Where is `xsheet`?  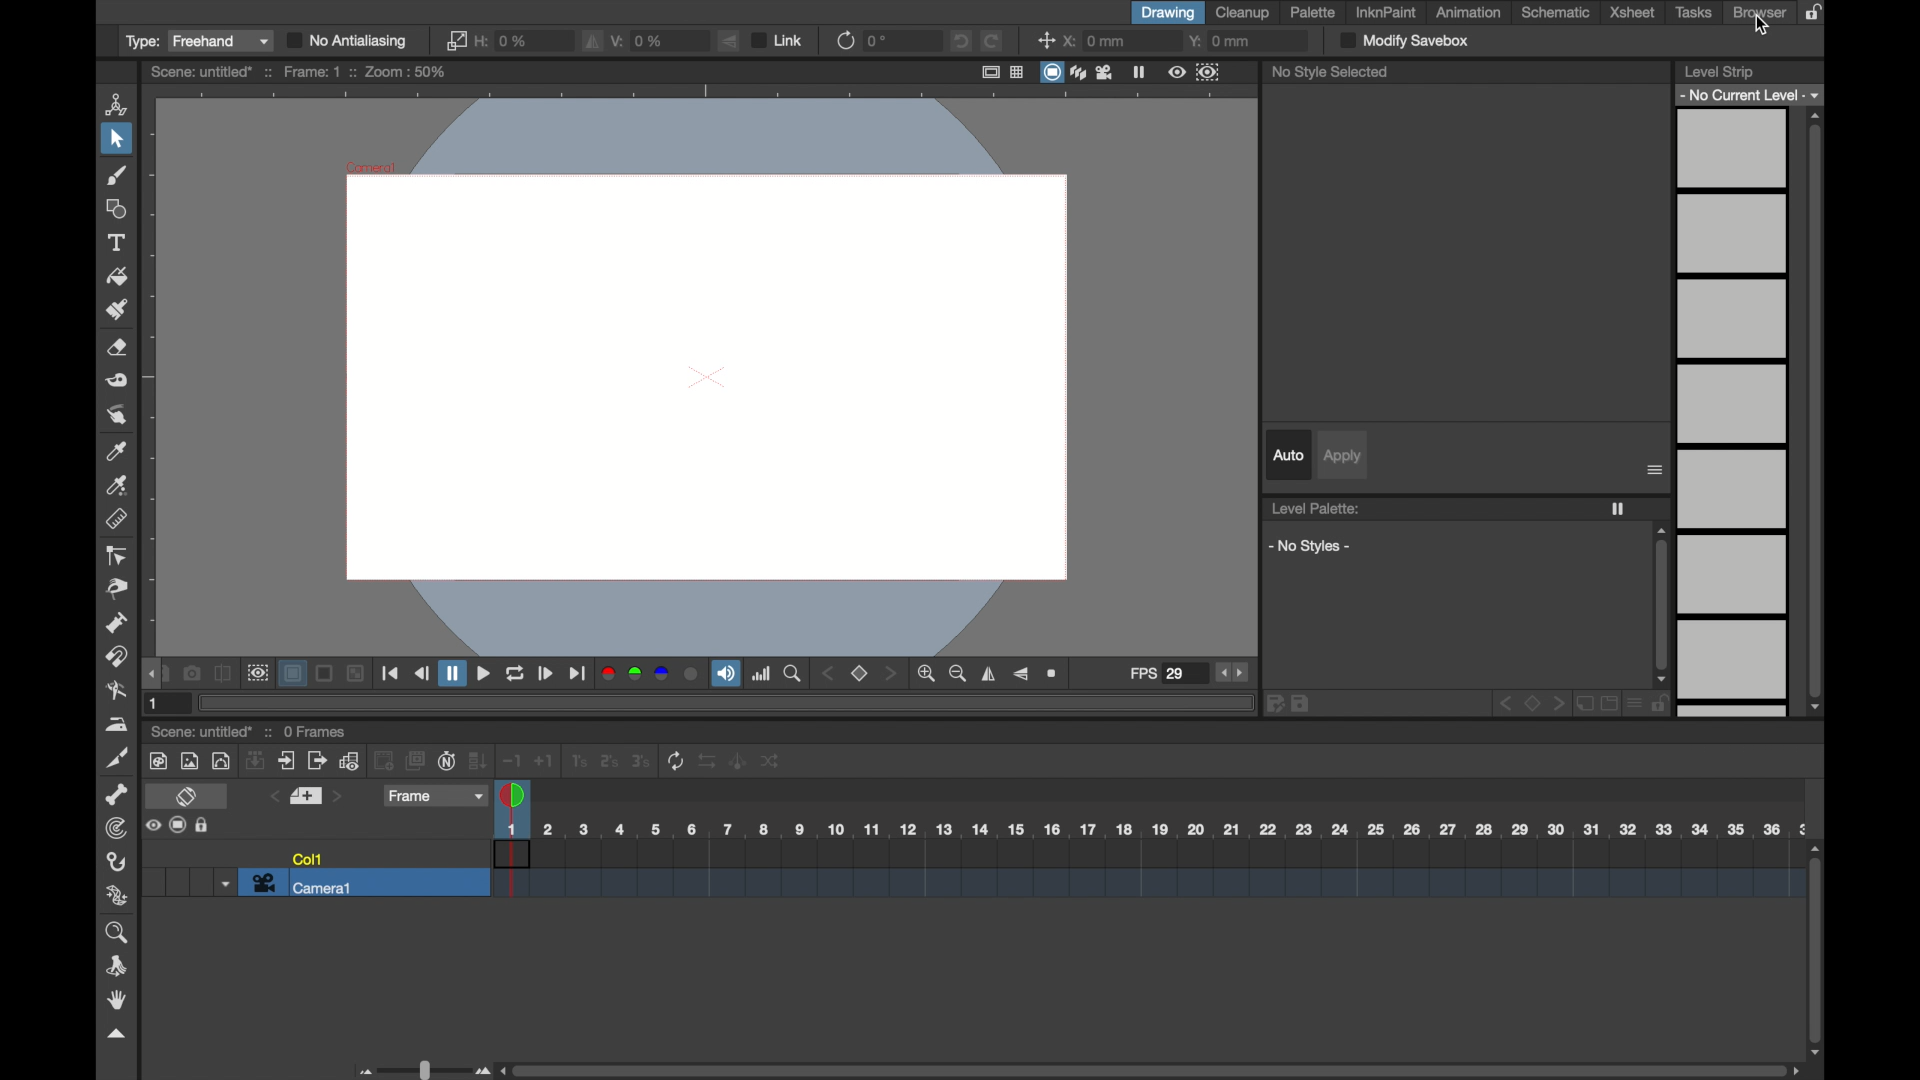
xsheet is located at coordinates (1632, 13).